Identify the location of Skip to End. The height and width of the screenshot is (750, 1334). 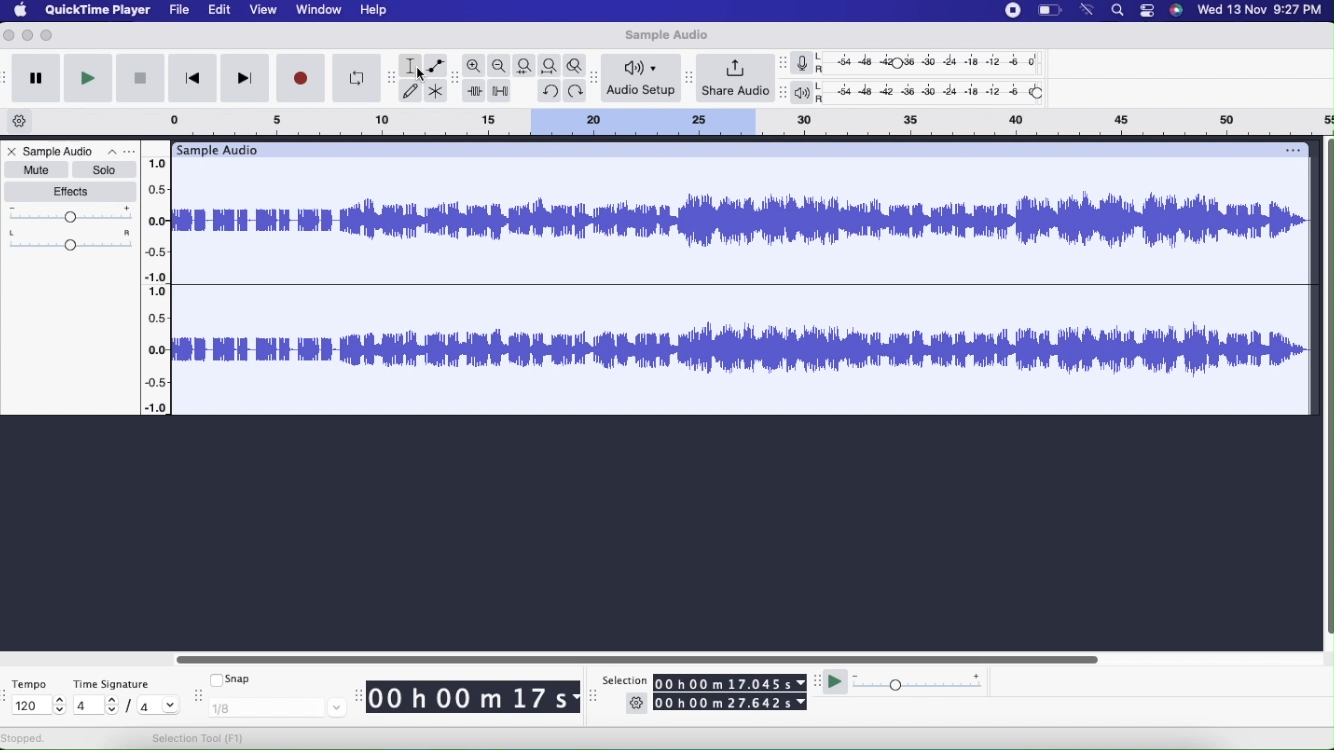
(246, 79).